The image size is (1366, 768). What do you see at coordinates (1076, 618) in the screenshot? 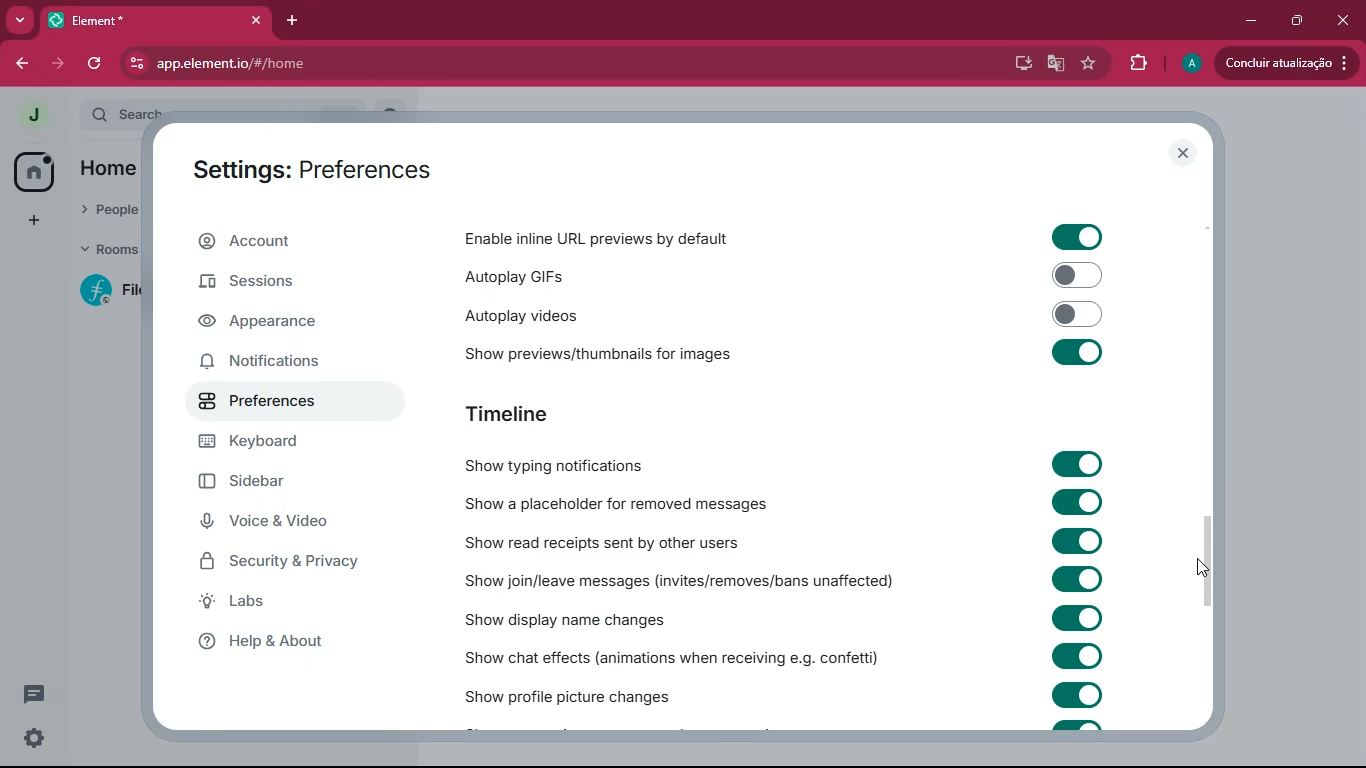
I see `toggle on/off` at bounding box center [1076, 618].